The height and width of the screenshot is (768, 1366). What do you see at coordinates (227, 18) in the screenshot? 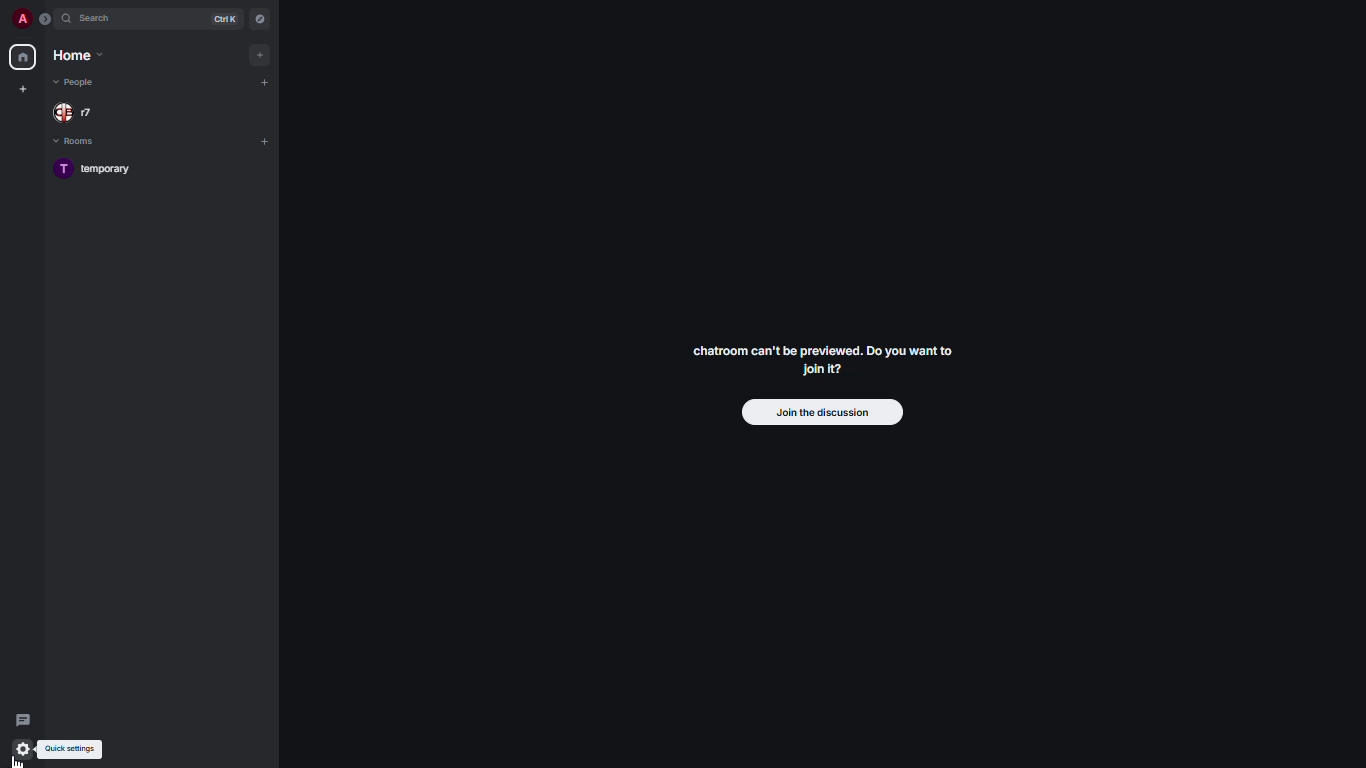
I see `ctrl K` at bounding box center [227, 18].